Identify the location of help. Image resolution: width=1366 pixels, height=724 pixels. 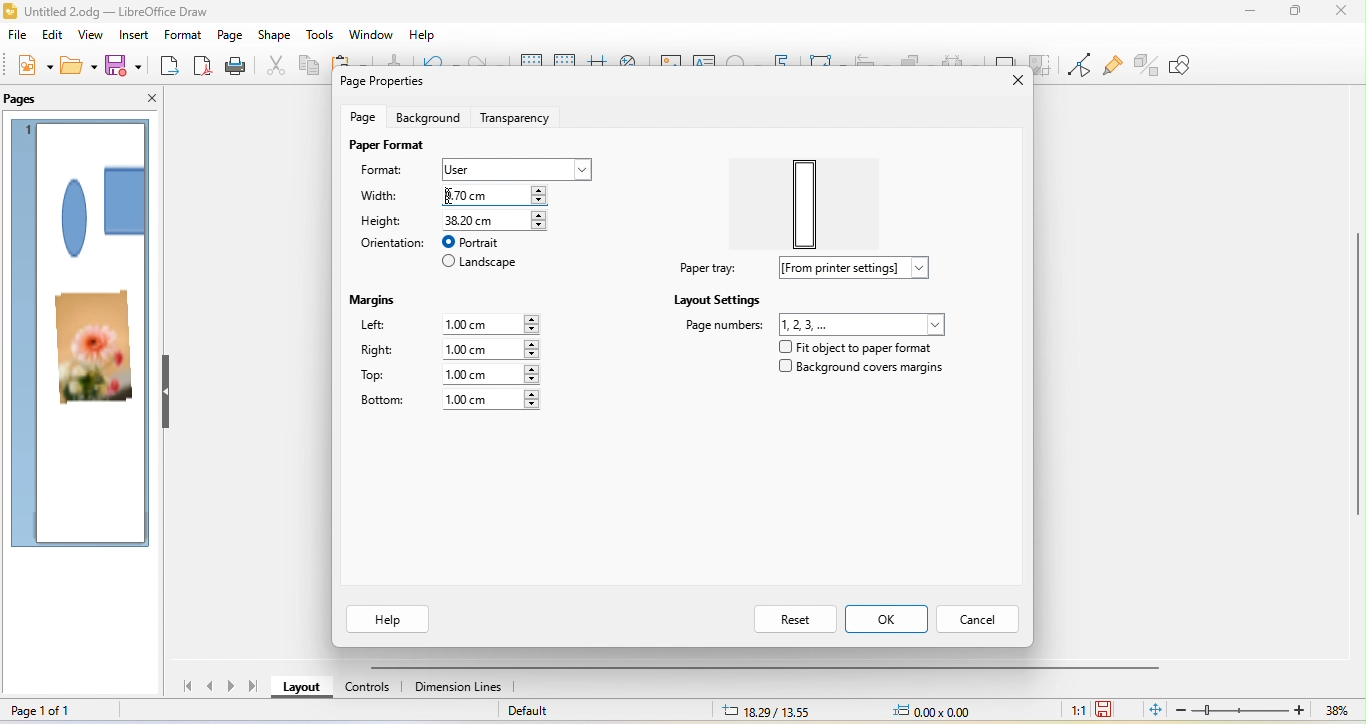
(390, 618).